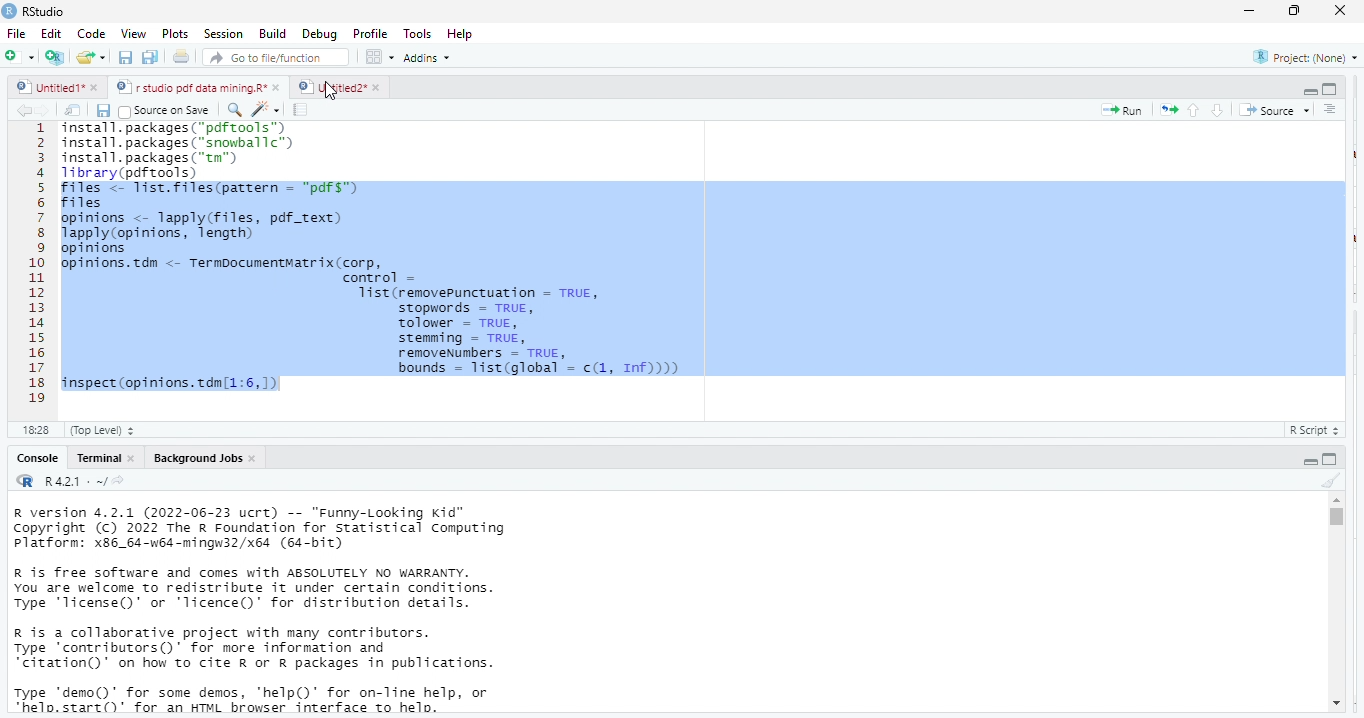  Describe the element at coordinates (18, 33) in the screenshot. I see `file` at that location.